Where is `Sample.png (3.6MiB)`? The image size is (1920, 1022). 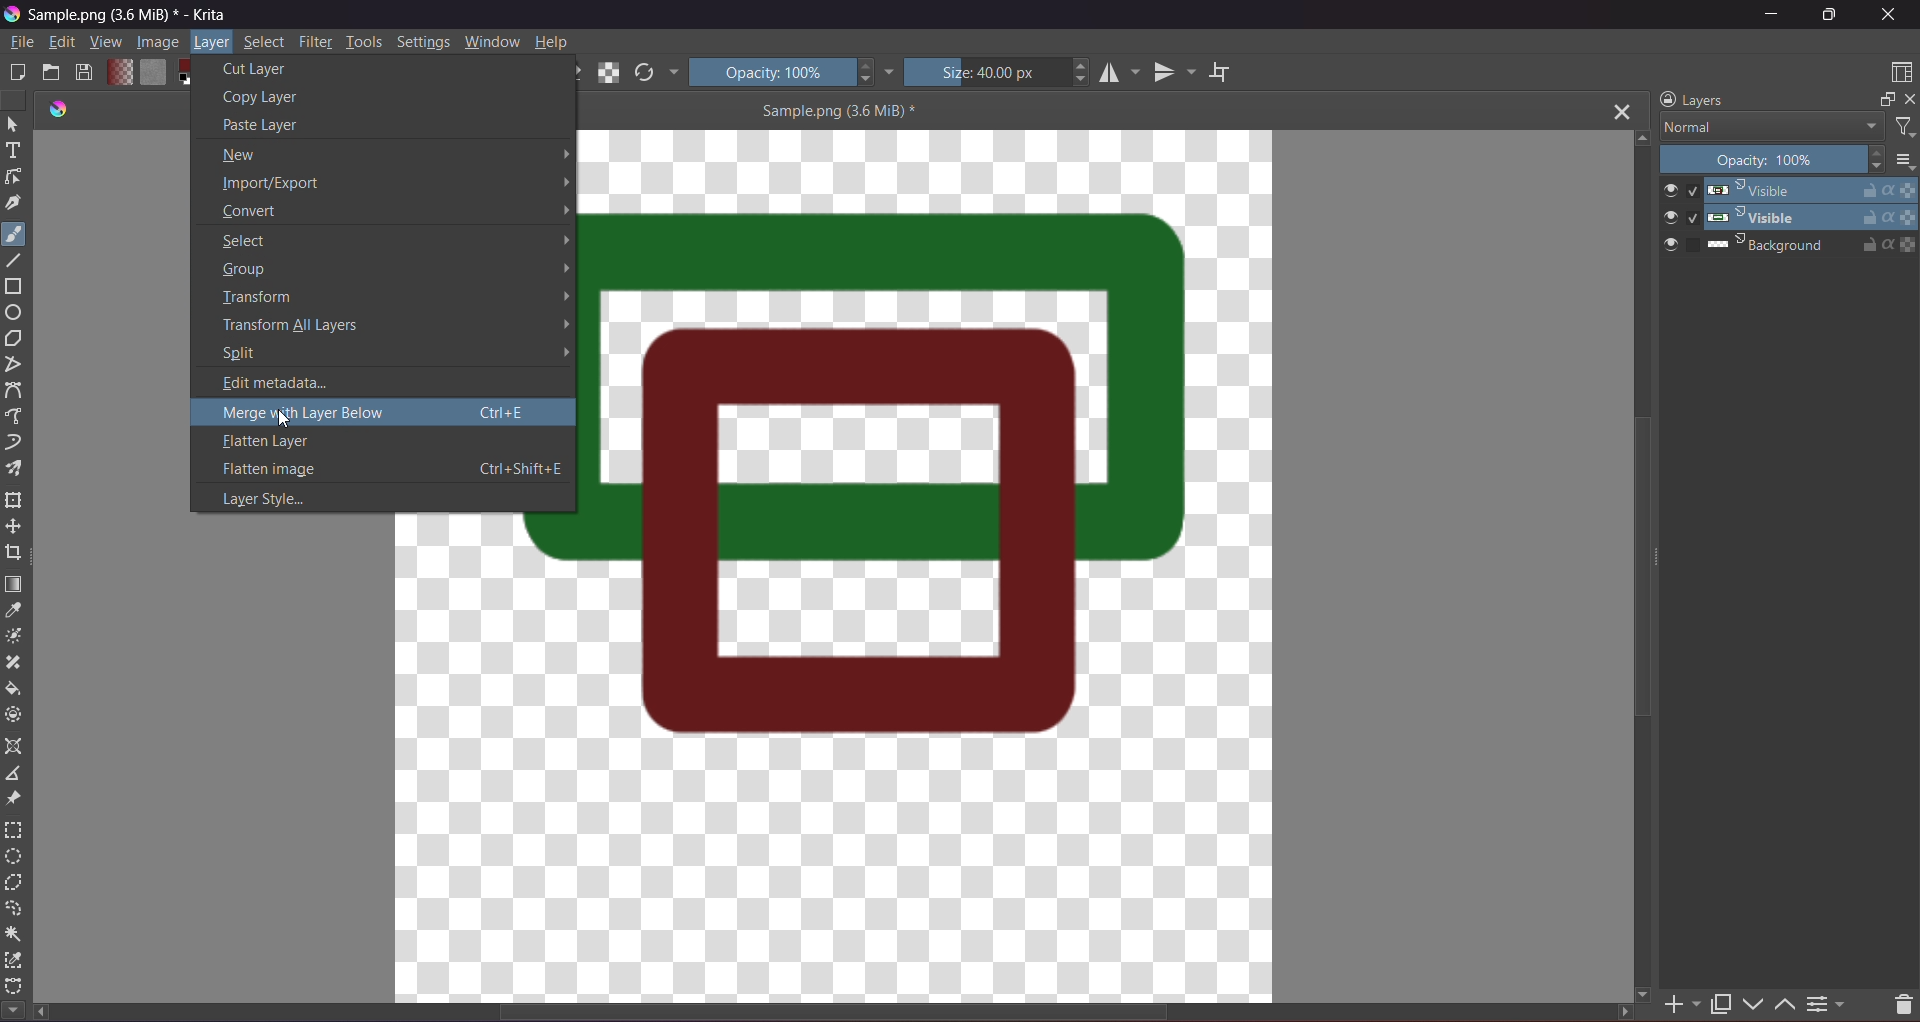 Sample.png (3.6MiB) is located at coordinates (837, 110).